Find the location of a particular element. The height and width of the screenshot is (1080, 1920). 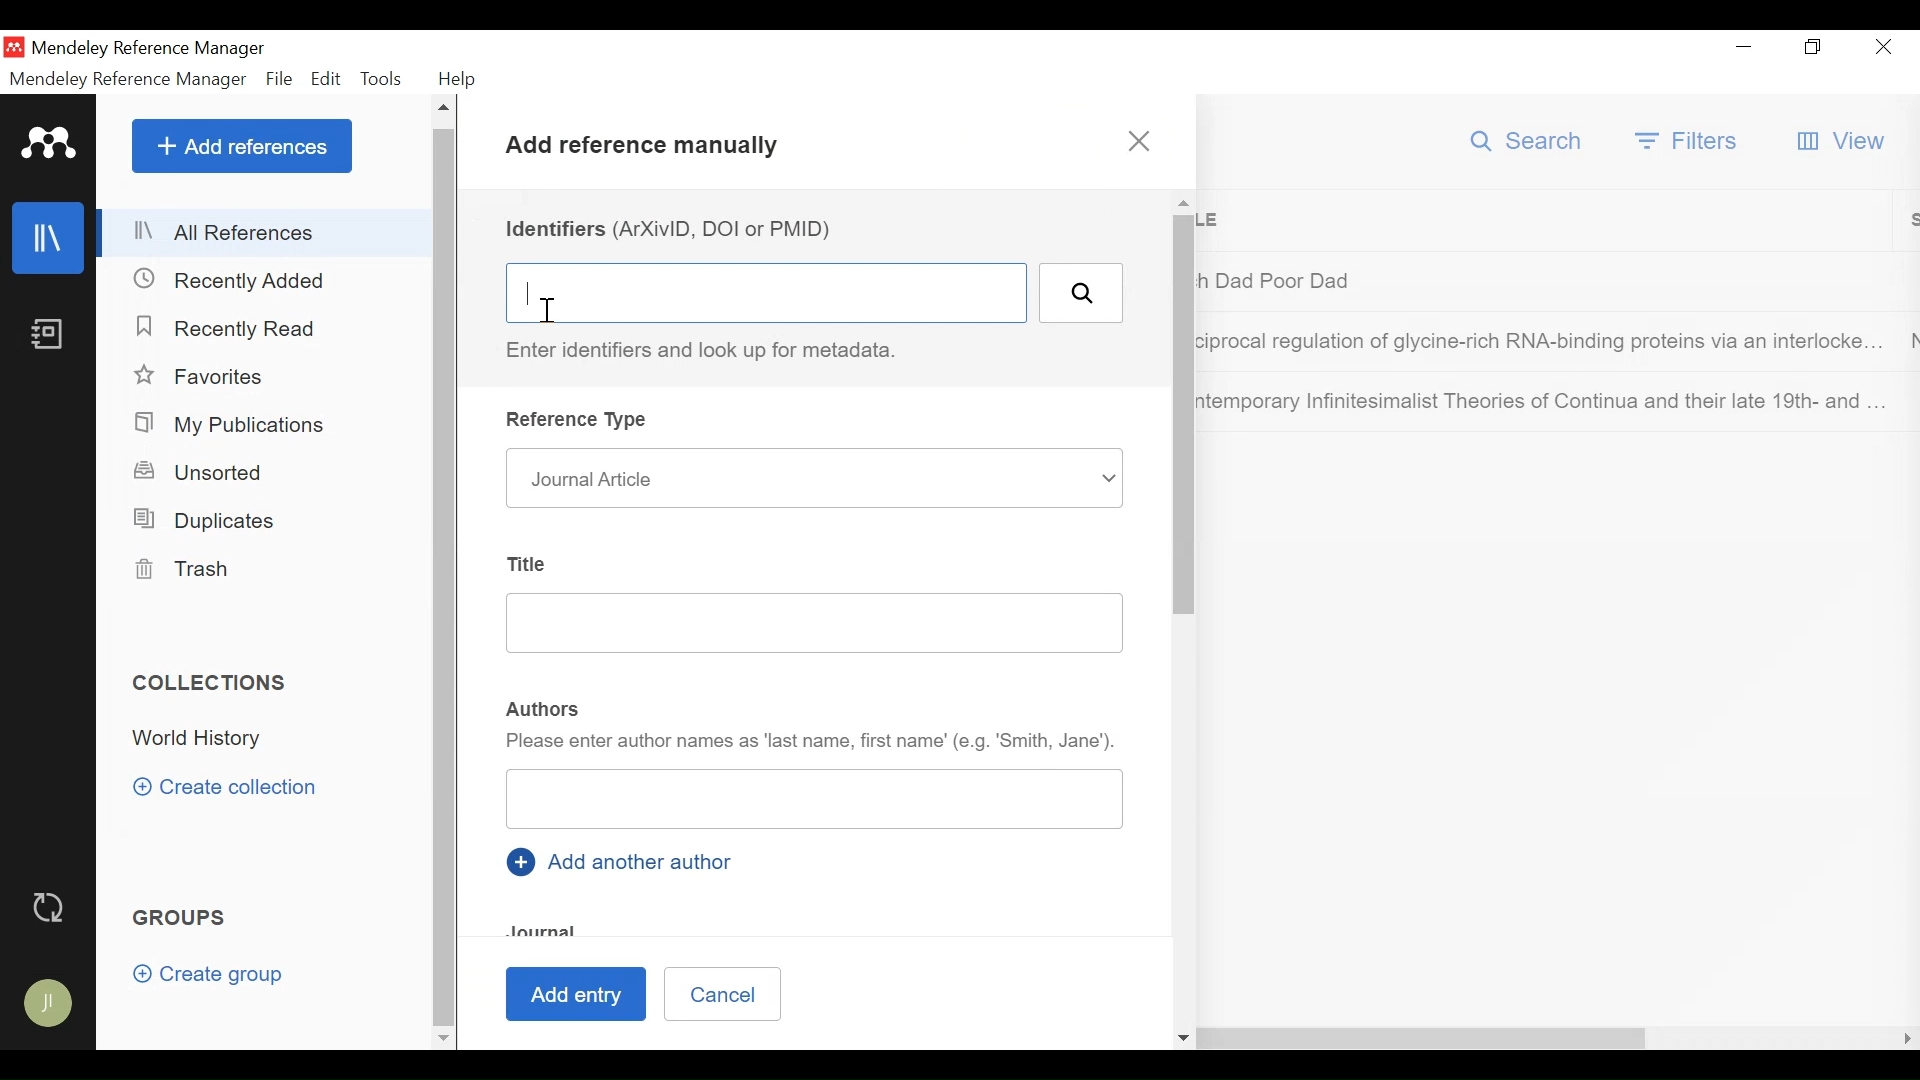

Unsorted is located at coordinates (214, 474).